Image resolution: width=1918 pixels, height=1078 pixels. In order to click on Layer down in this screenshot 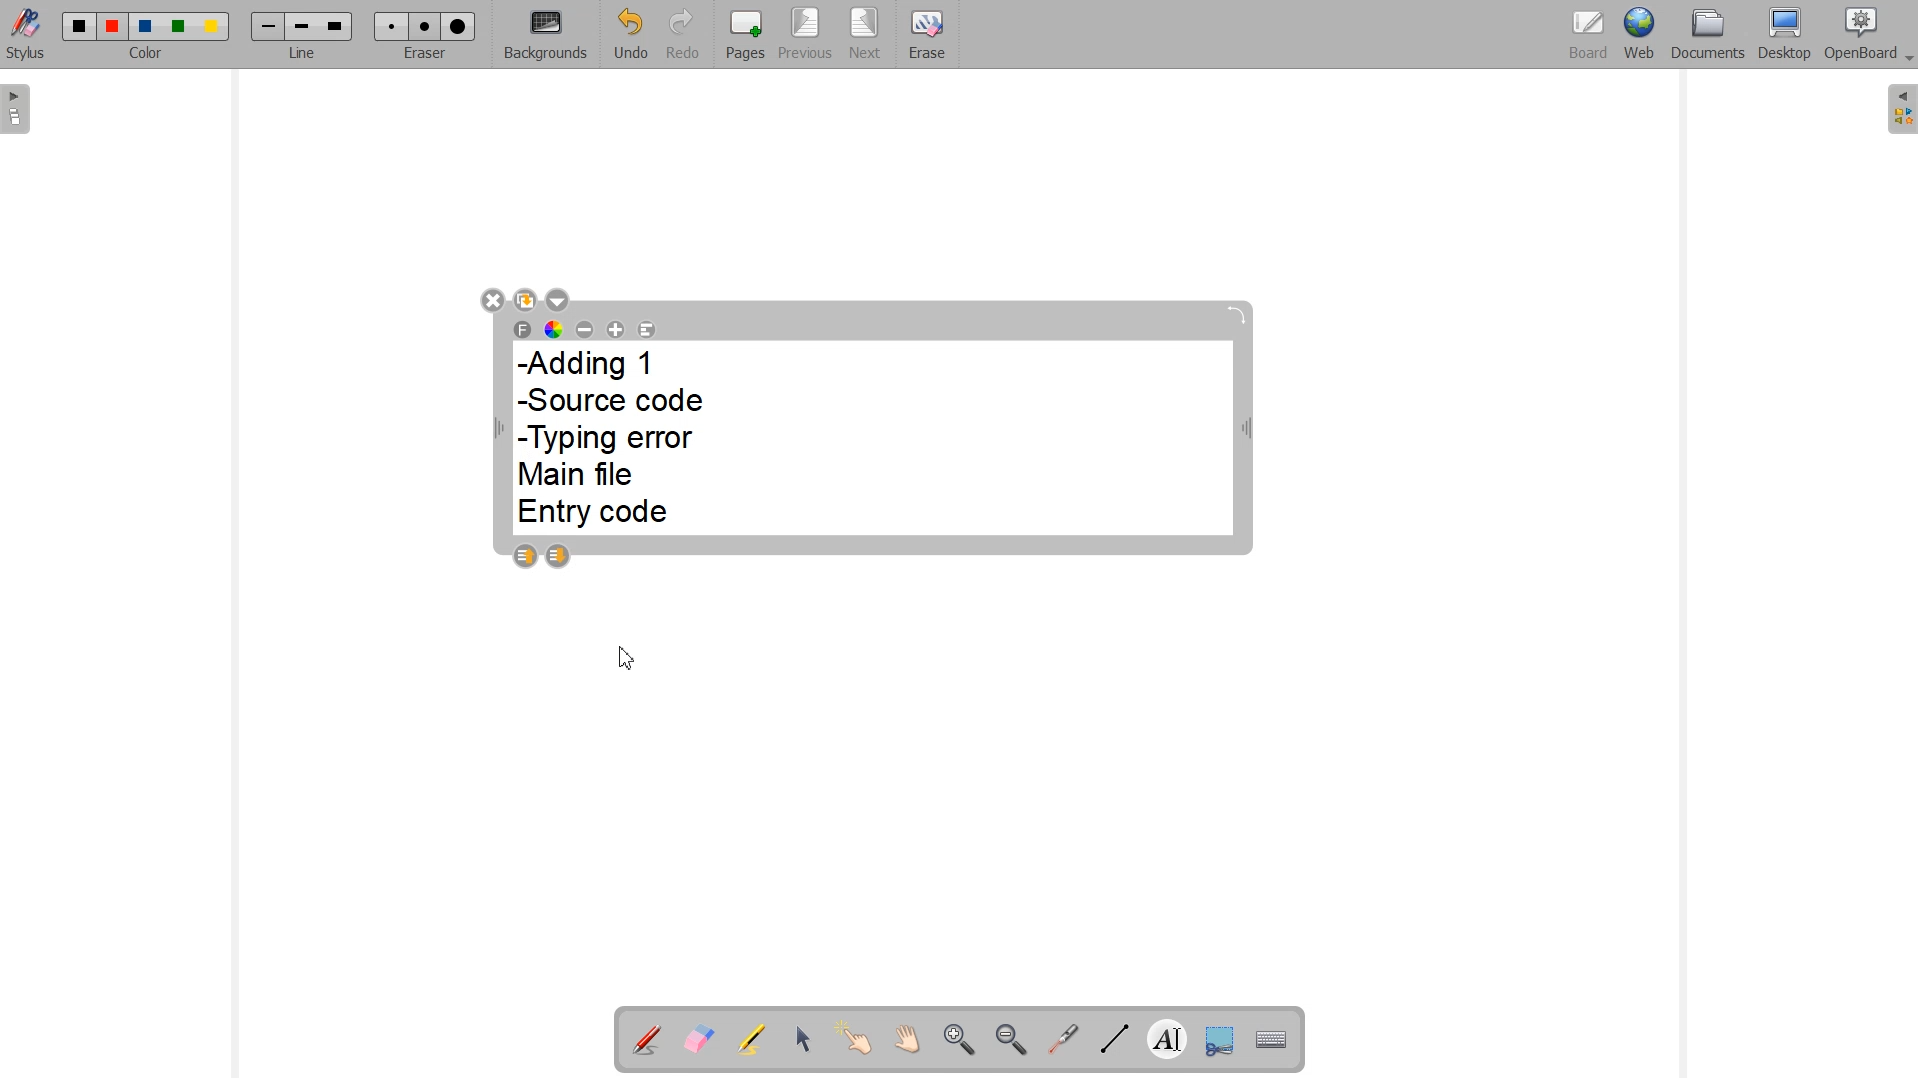, I will do `click(558, 556)`.